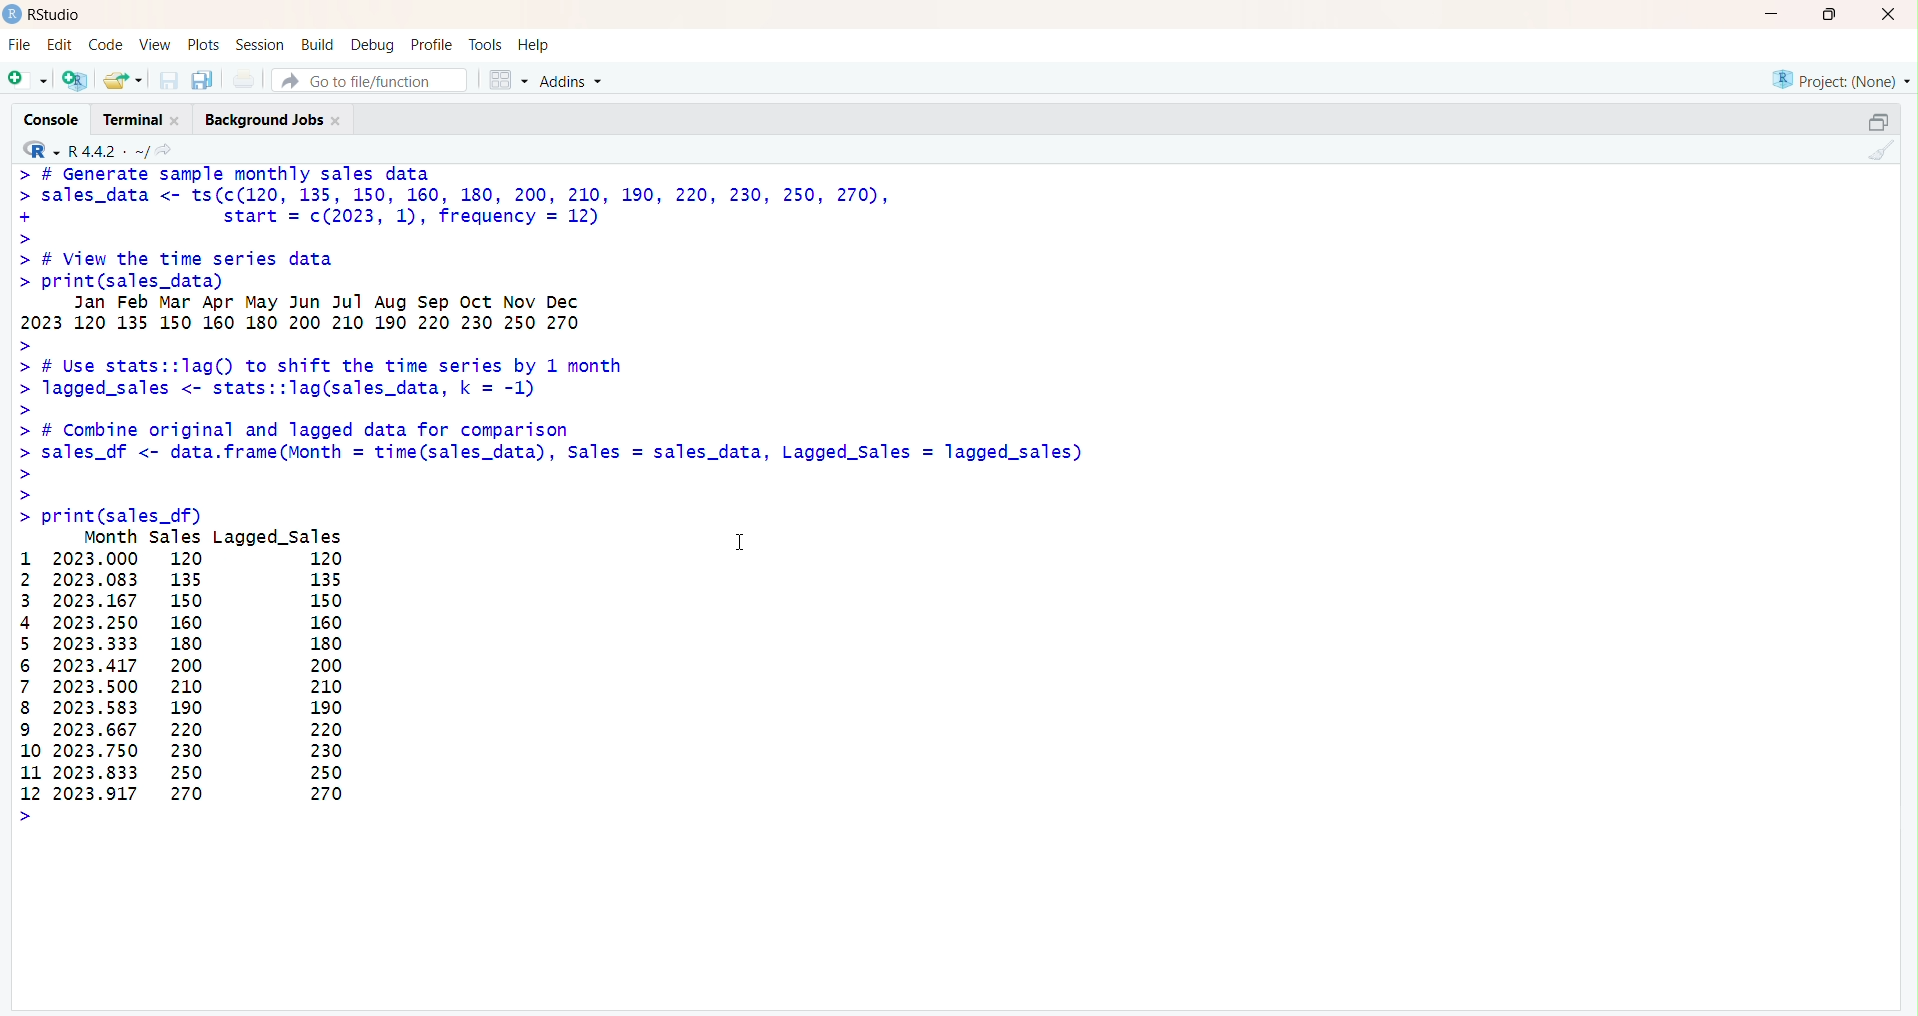 Image resolution: width=1918 pixels, height=1016 pixels. What do you see at coordinates (206, 44) in the screenshot?
I see `plots` at bounding box center [206, 44].